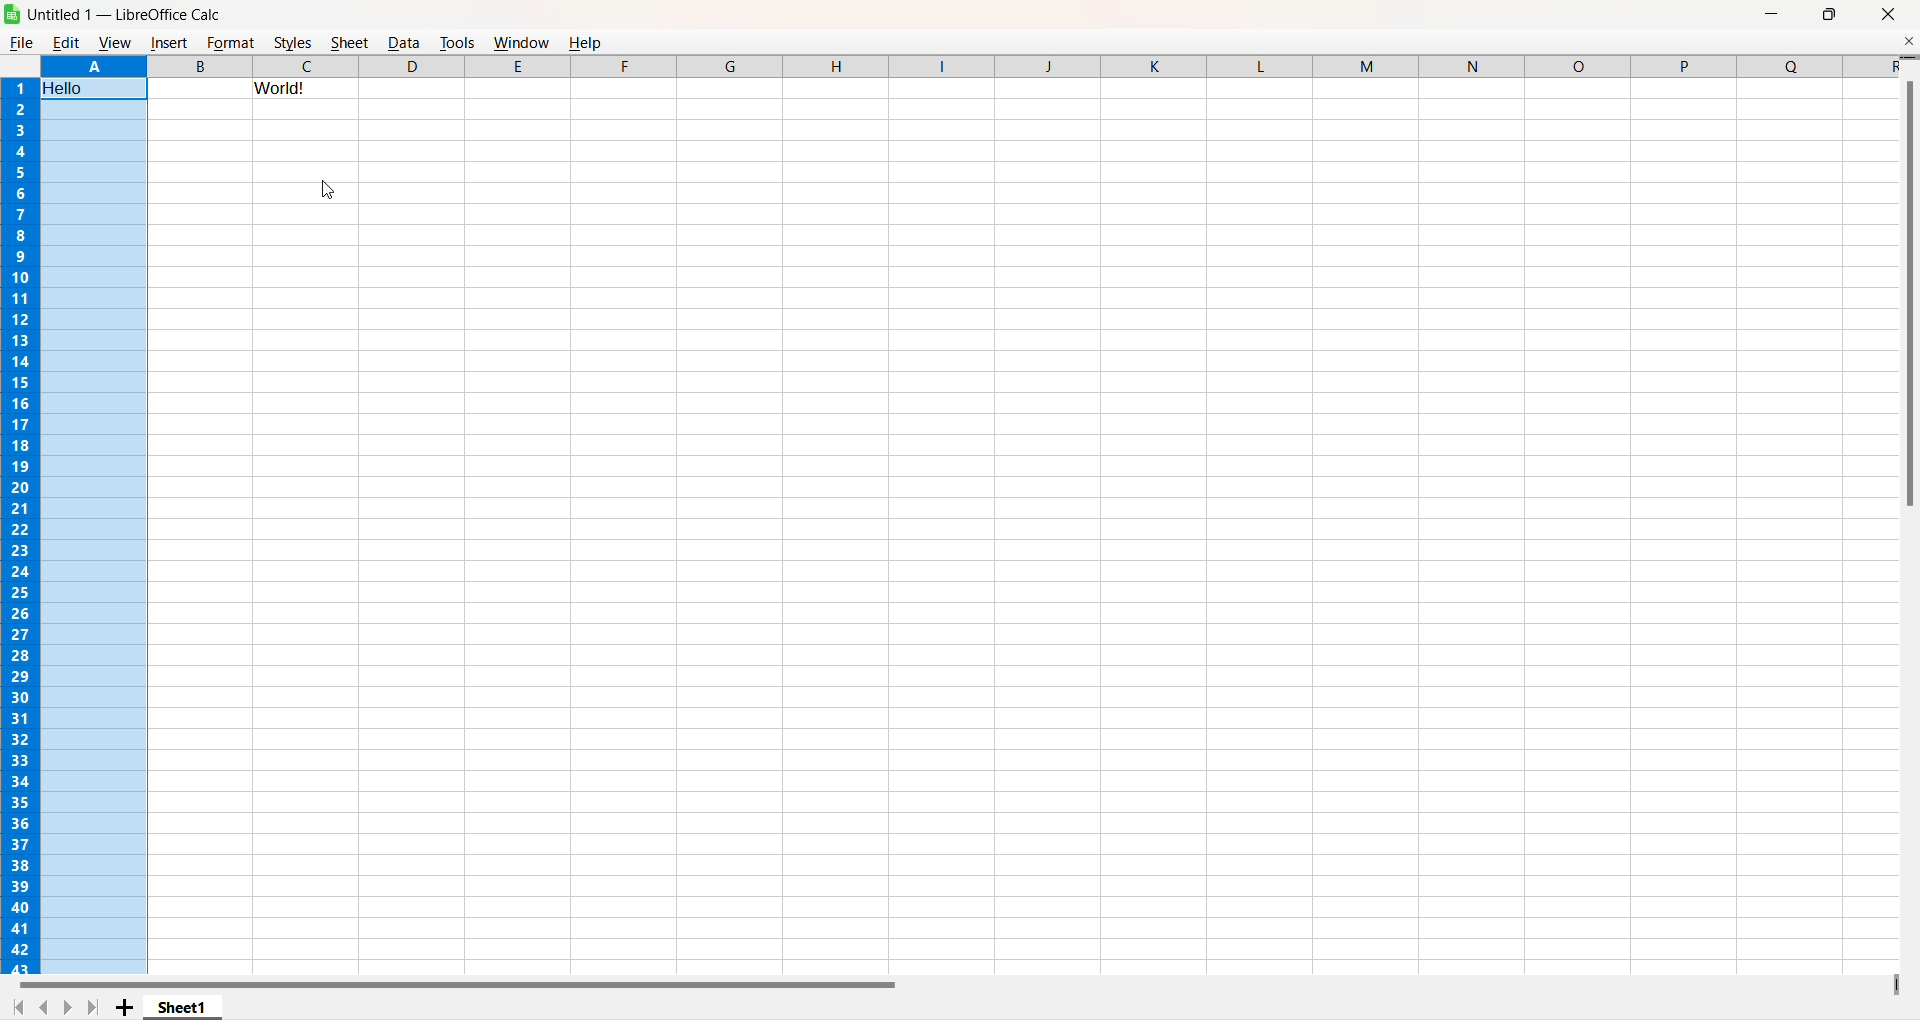 This screenshot has height=1020, width=1920. What do you see at coordinates (125, 1008) in the screenshot?
I see `Add New Sheet` at bounding box center [125, 1008].